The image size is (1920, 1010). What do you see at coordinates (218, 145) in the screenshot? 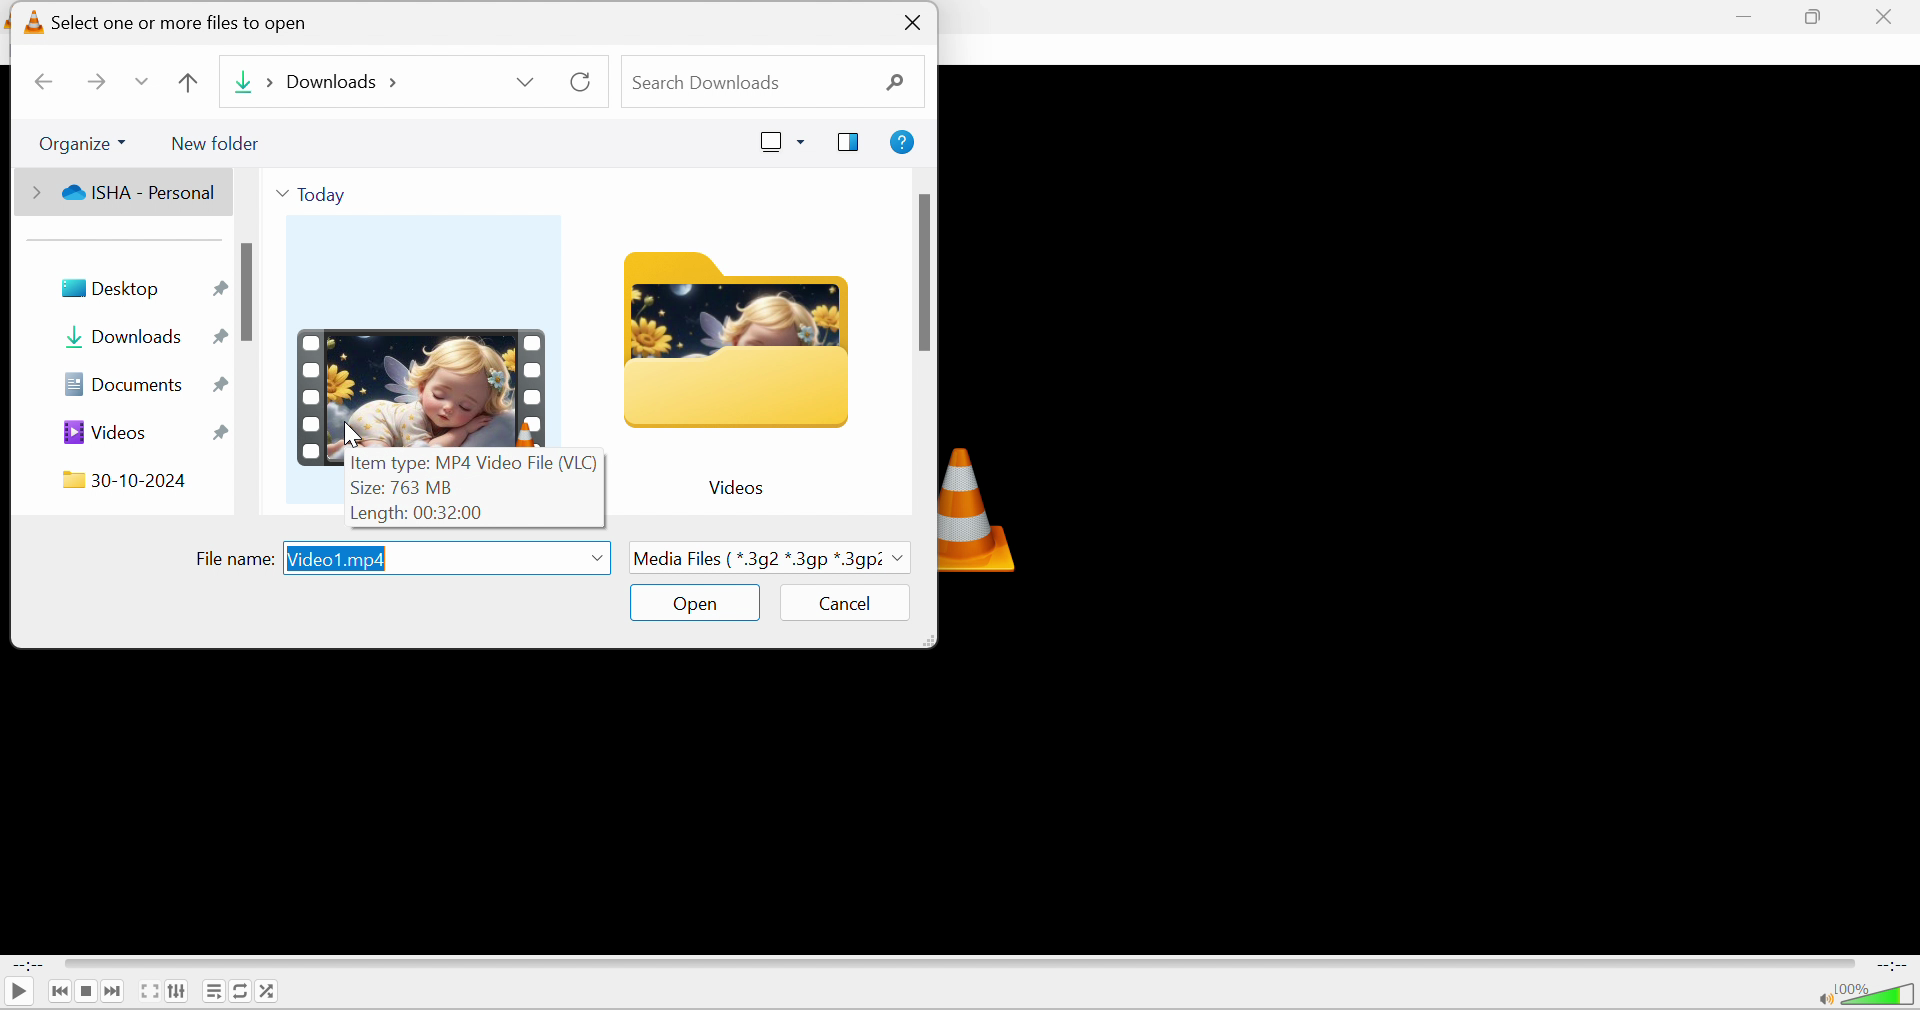
I see `New folder` at bounding box center [218, 145].